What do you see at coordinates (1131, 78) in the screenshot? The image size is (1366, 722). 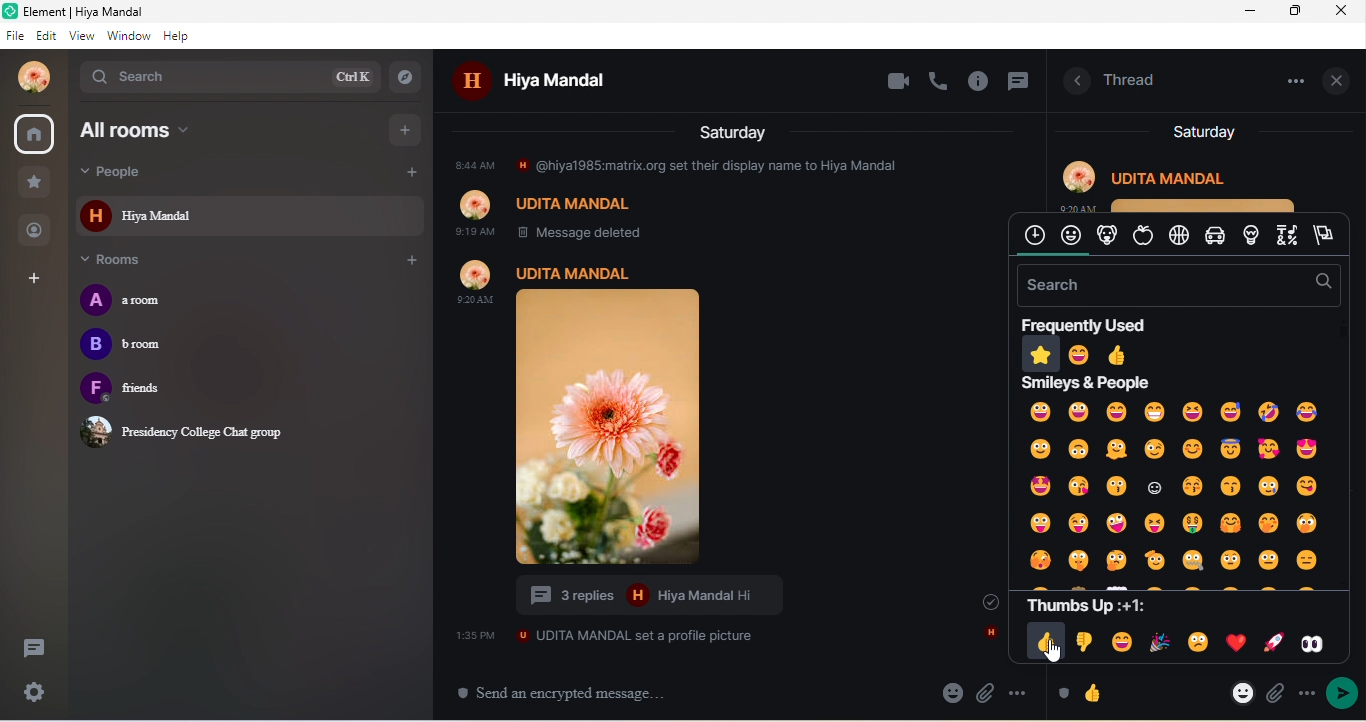 I see `thread` at bounding box center [1131, 78].